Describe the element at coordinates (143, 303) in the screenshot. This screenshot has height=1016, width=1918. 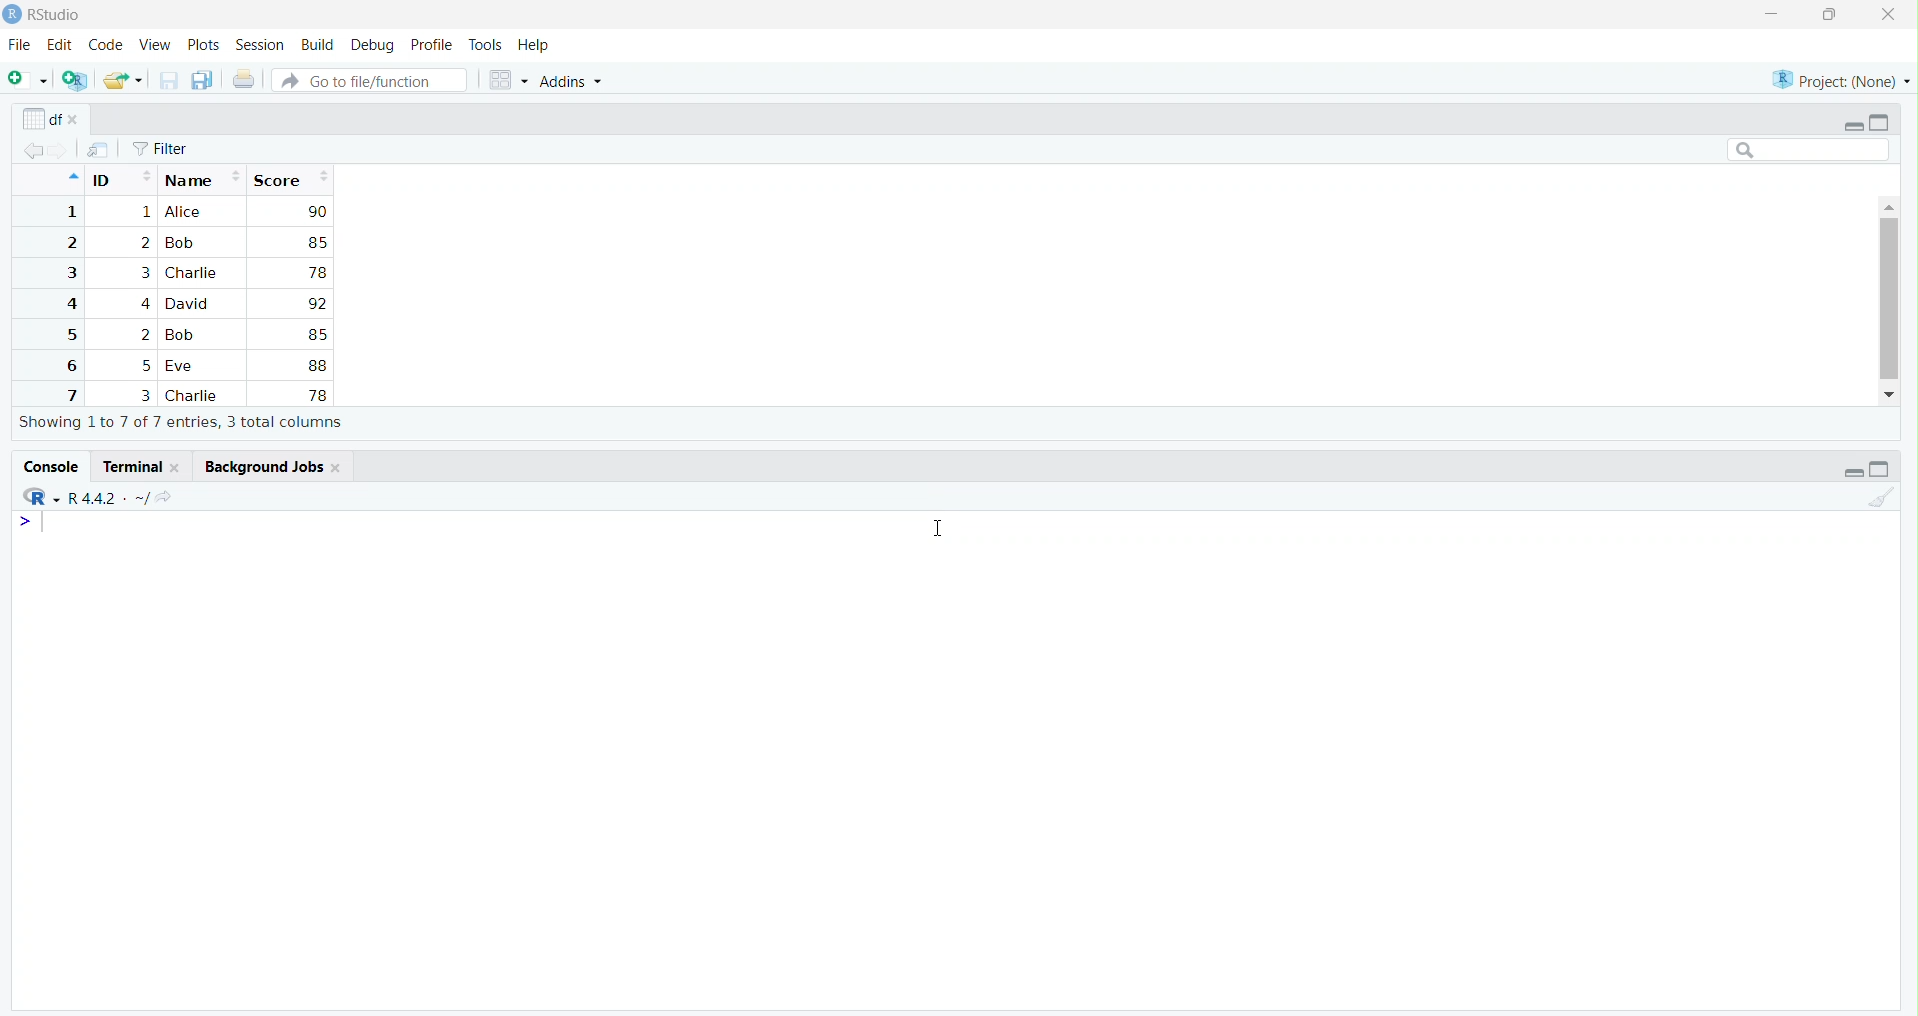
I see `4` at that location.